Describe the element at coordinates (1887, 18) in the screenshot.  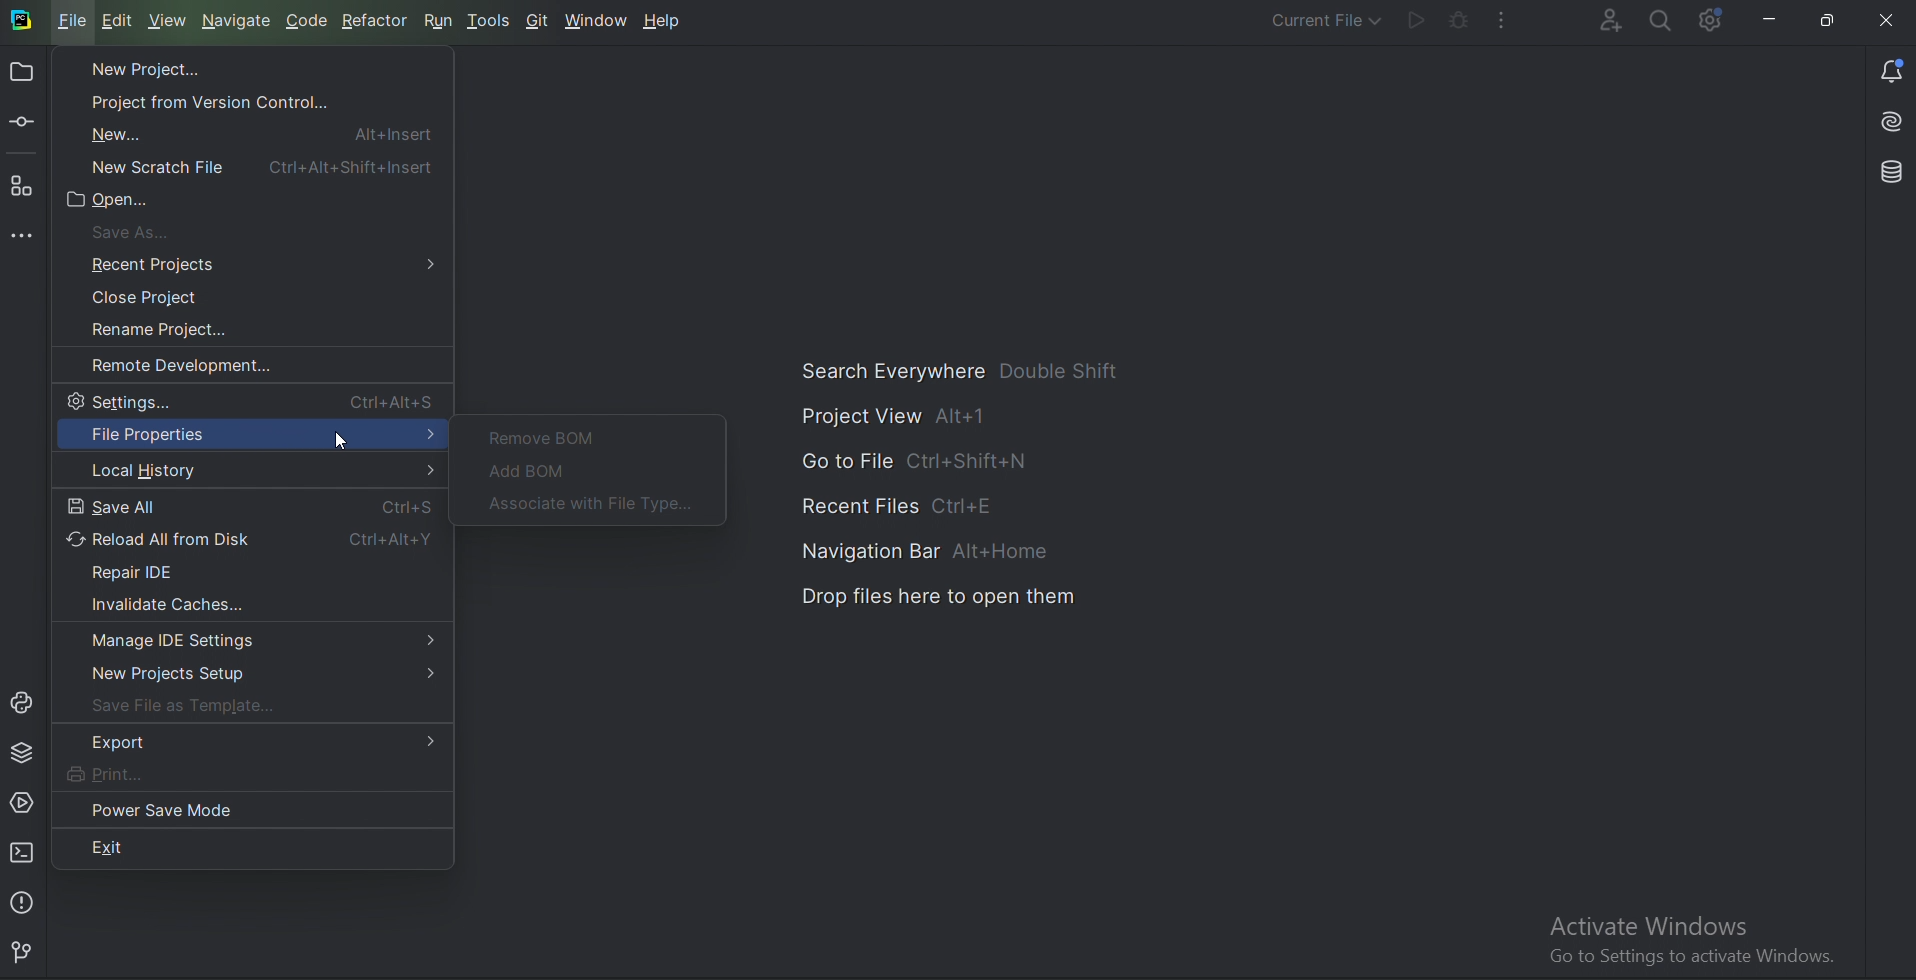
I see `Cross` at that location.